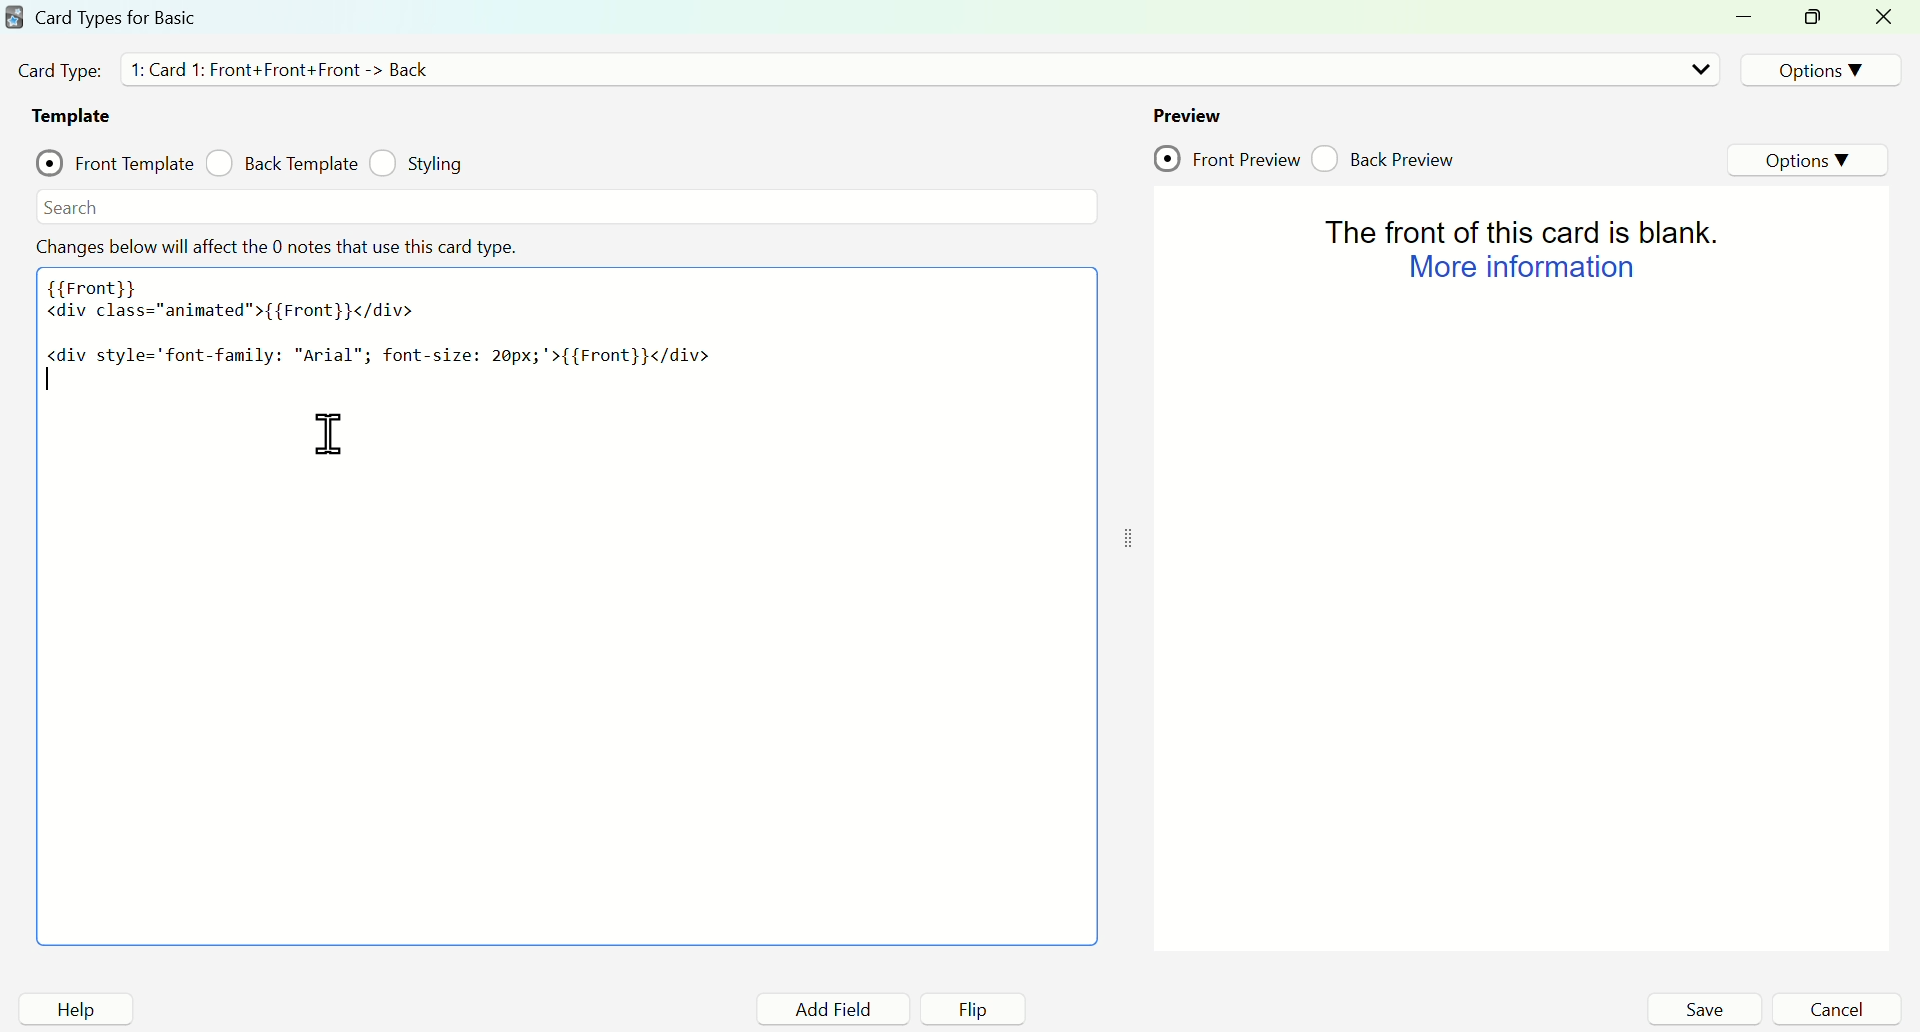  What do you see at coordinates (1750, 18) in the screenshot?
I see `Minimize` at bounding box center [1750, 18].